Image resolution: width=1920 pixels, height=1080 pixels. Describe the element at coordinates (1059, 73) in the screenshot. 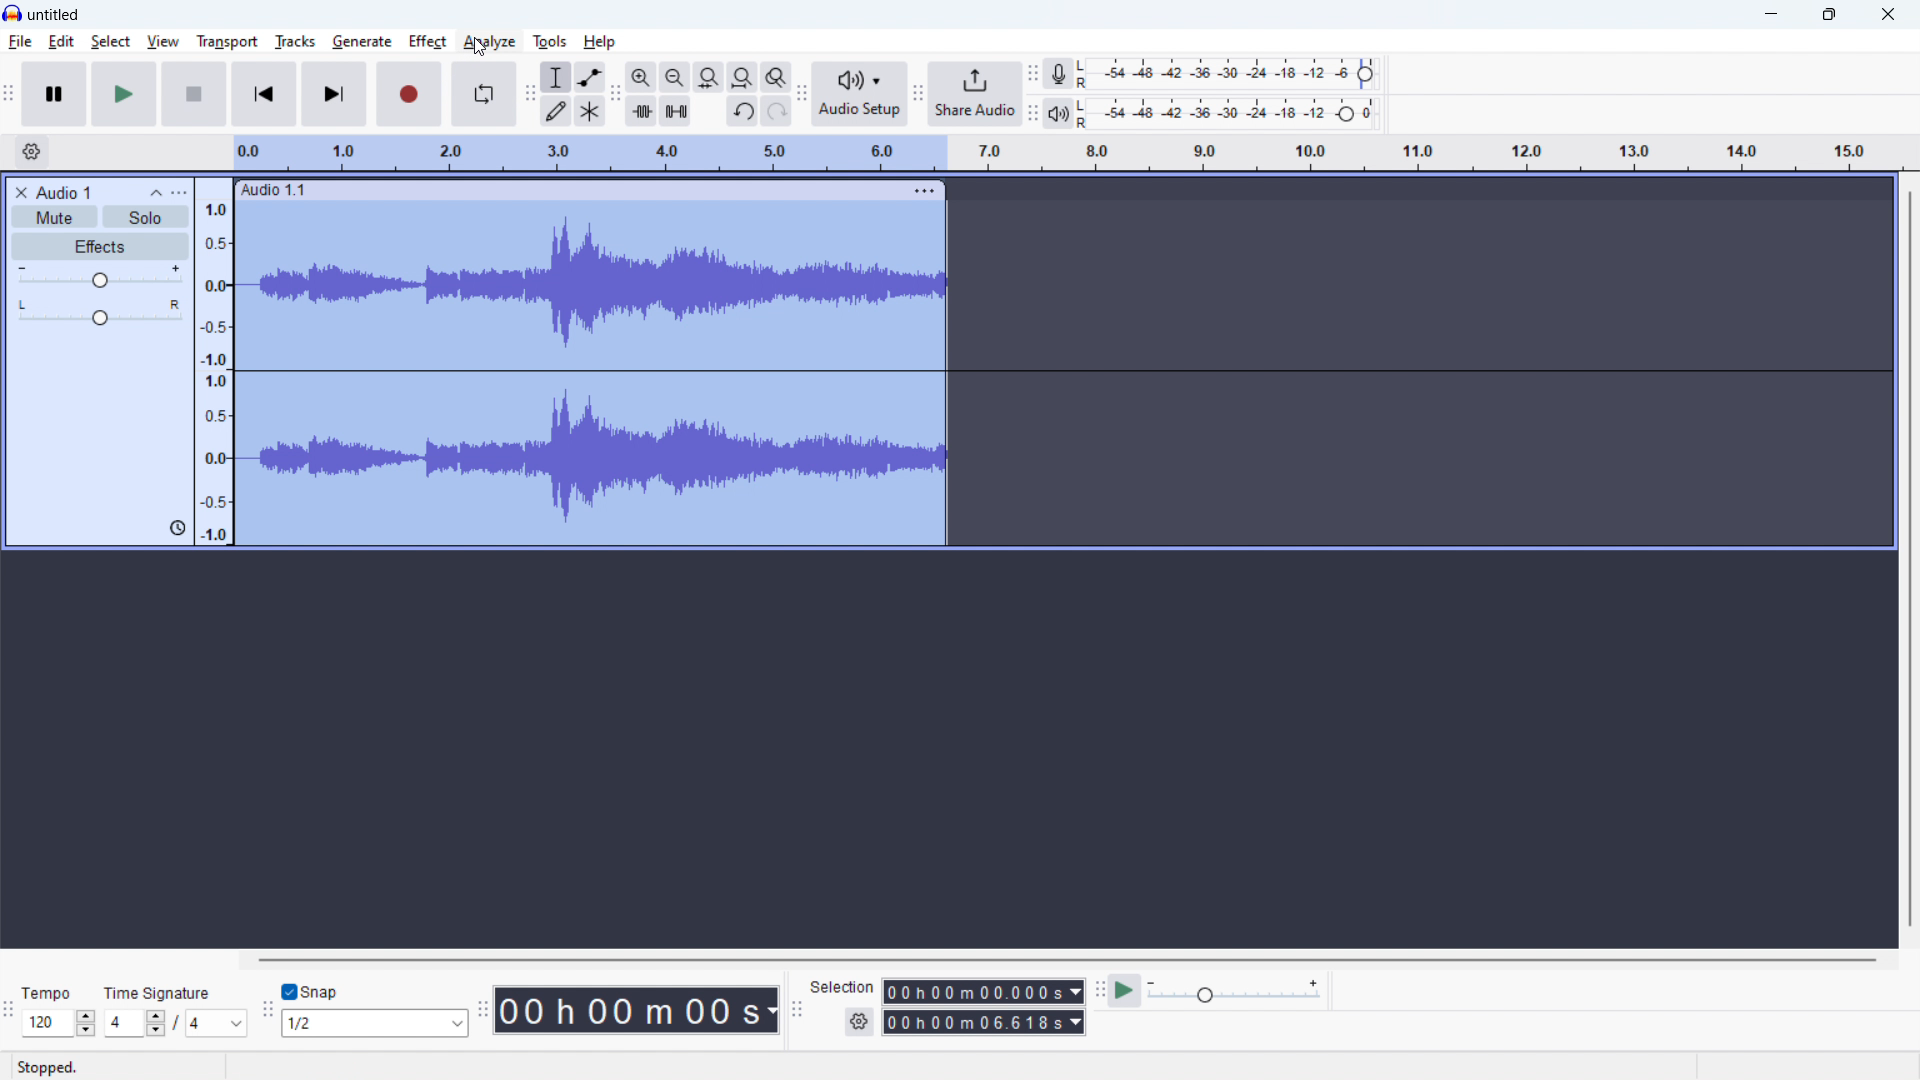

I see `recording meter` at that location.